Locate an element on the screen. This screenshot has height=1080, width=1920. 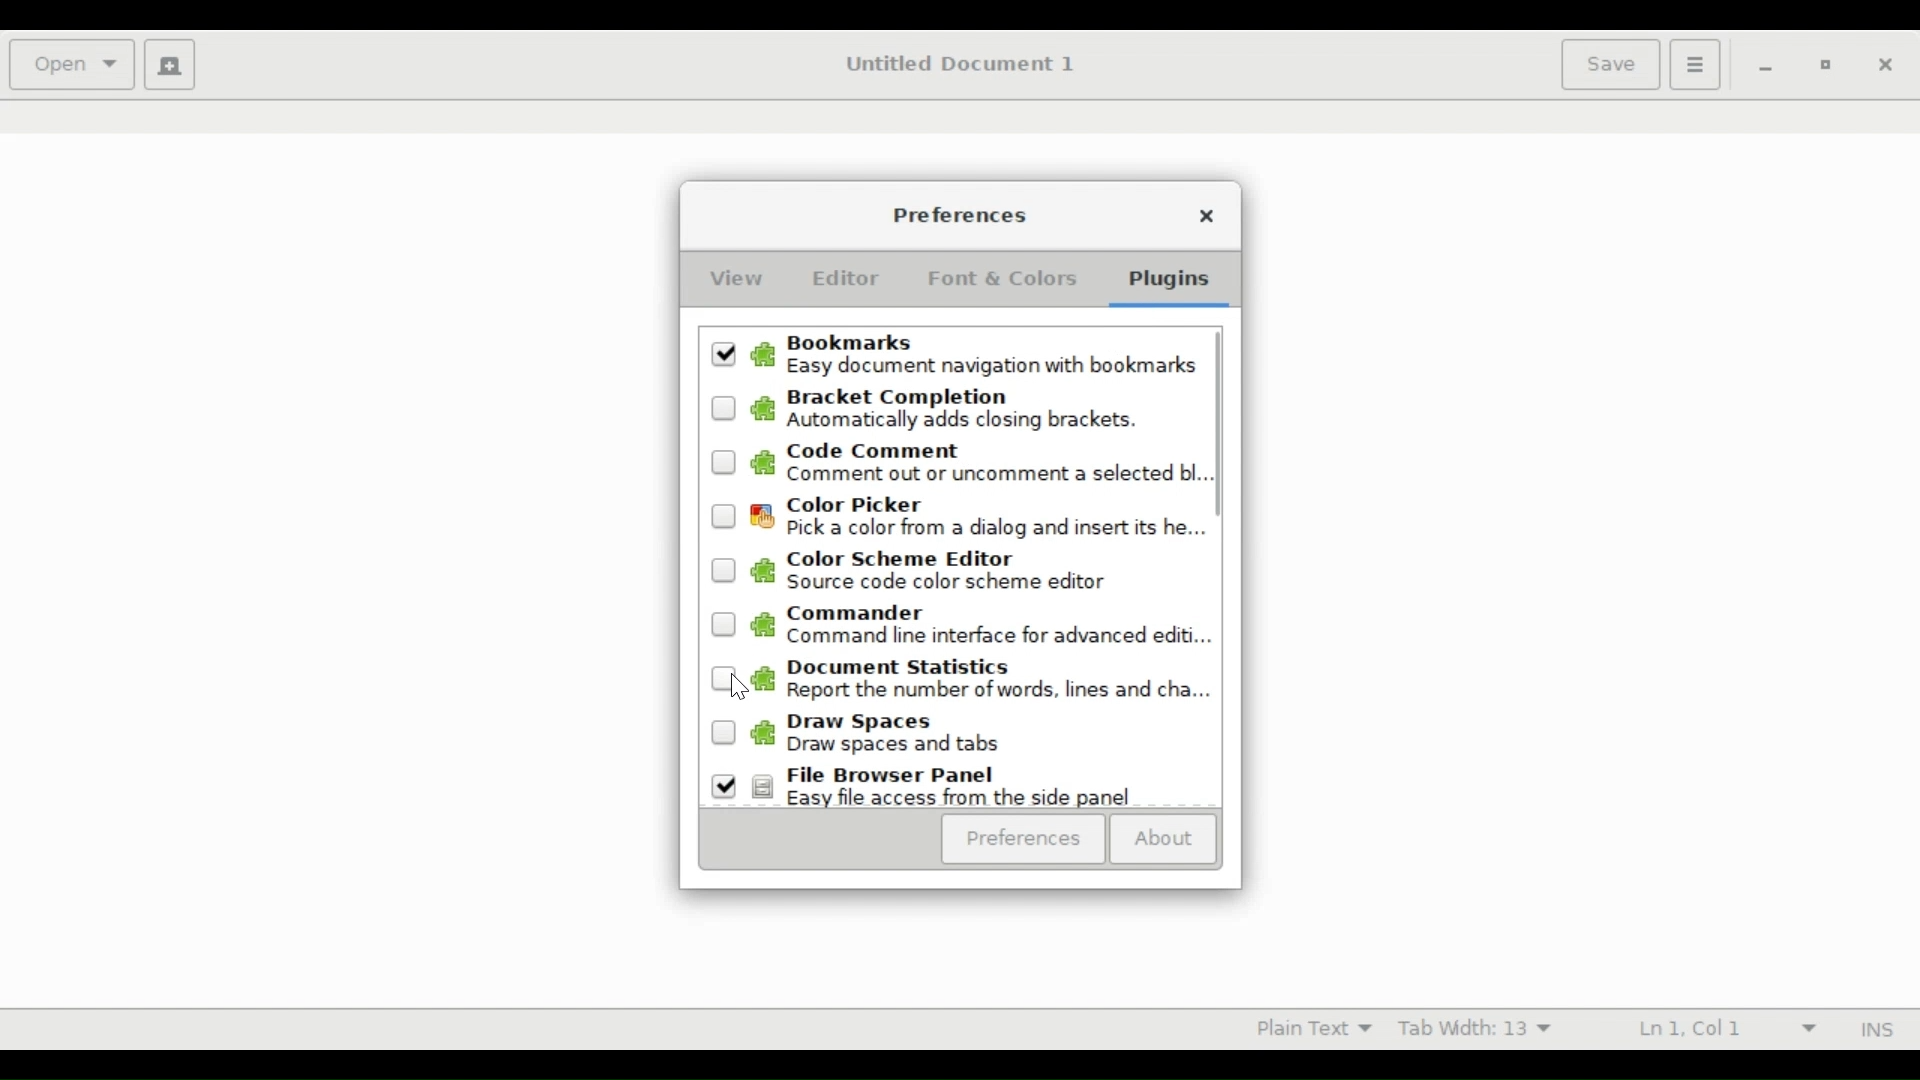
Unselected is located at coordinates (724, 626).